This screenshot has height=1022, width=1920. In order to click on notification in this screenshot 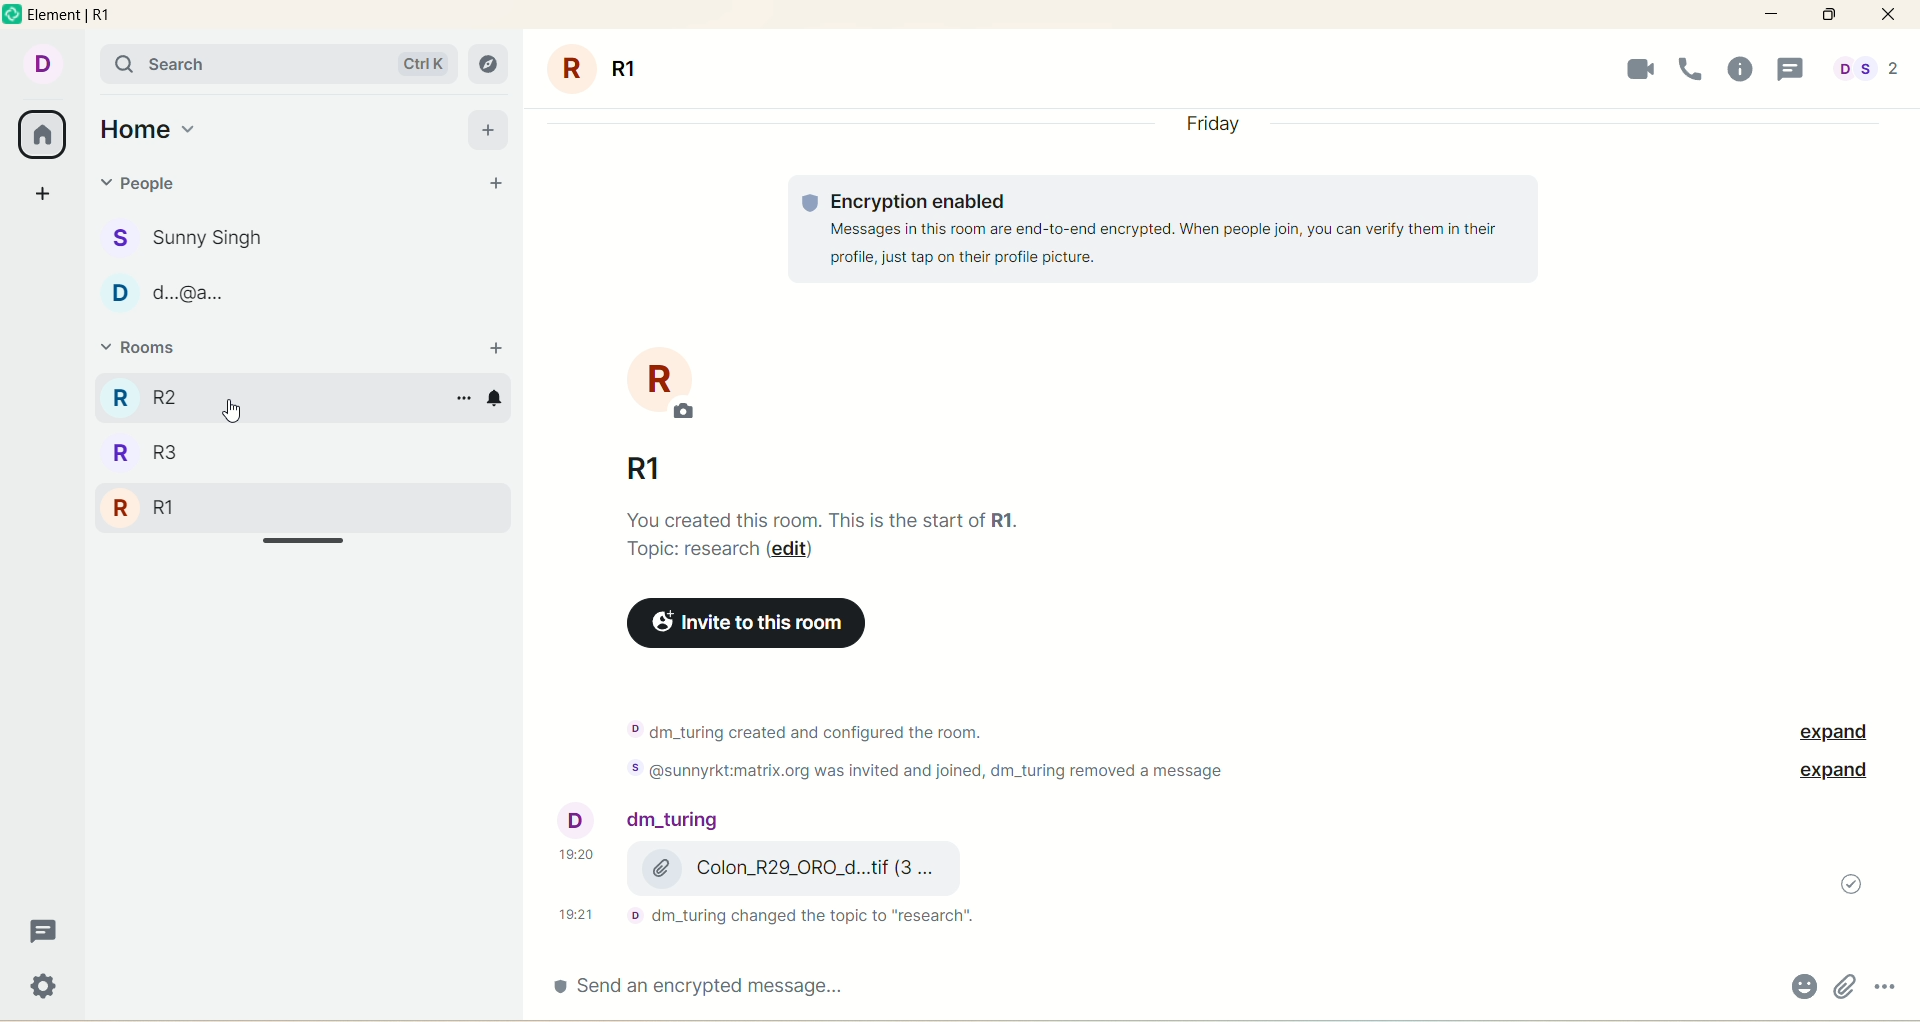, I will do `click(505, 400)`.